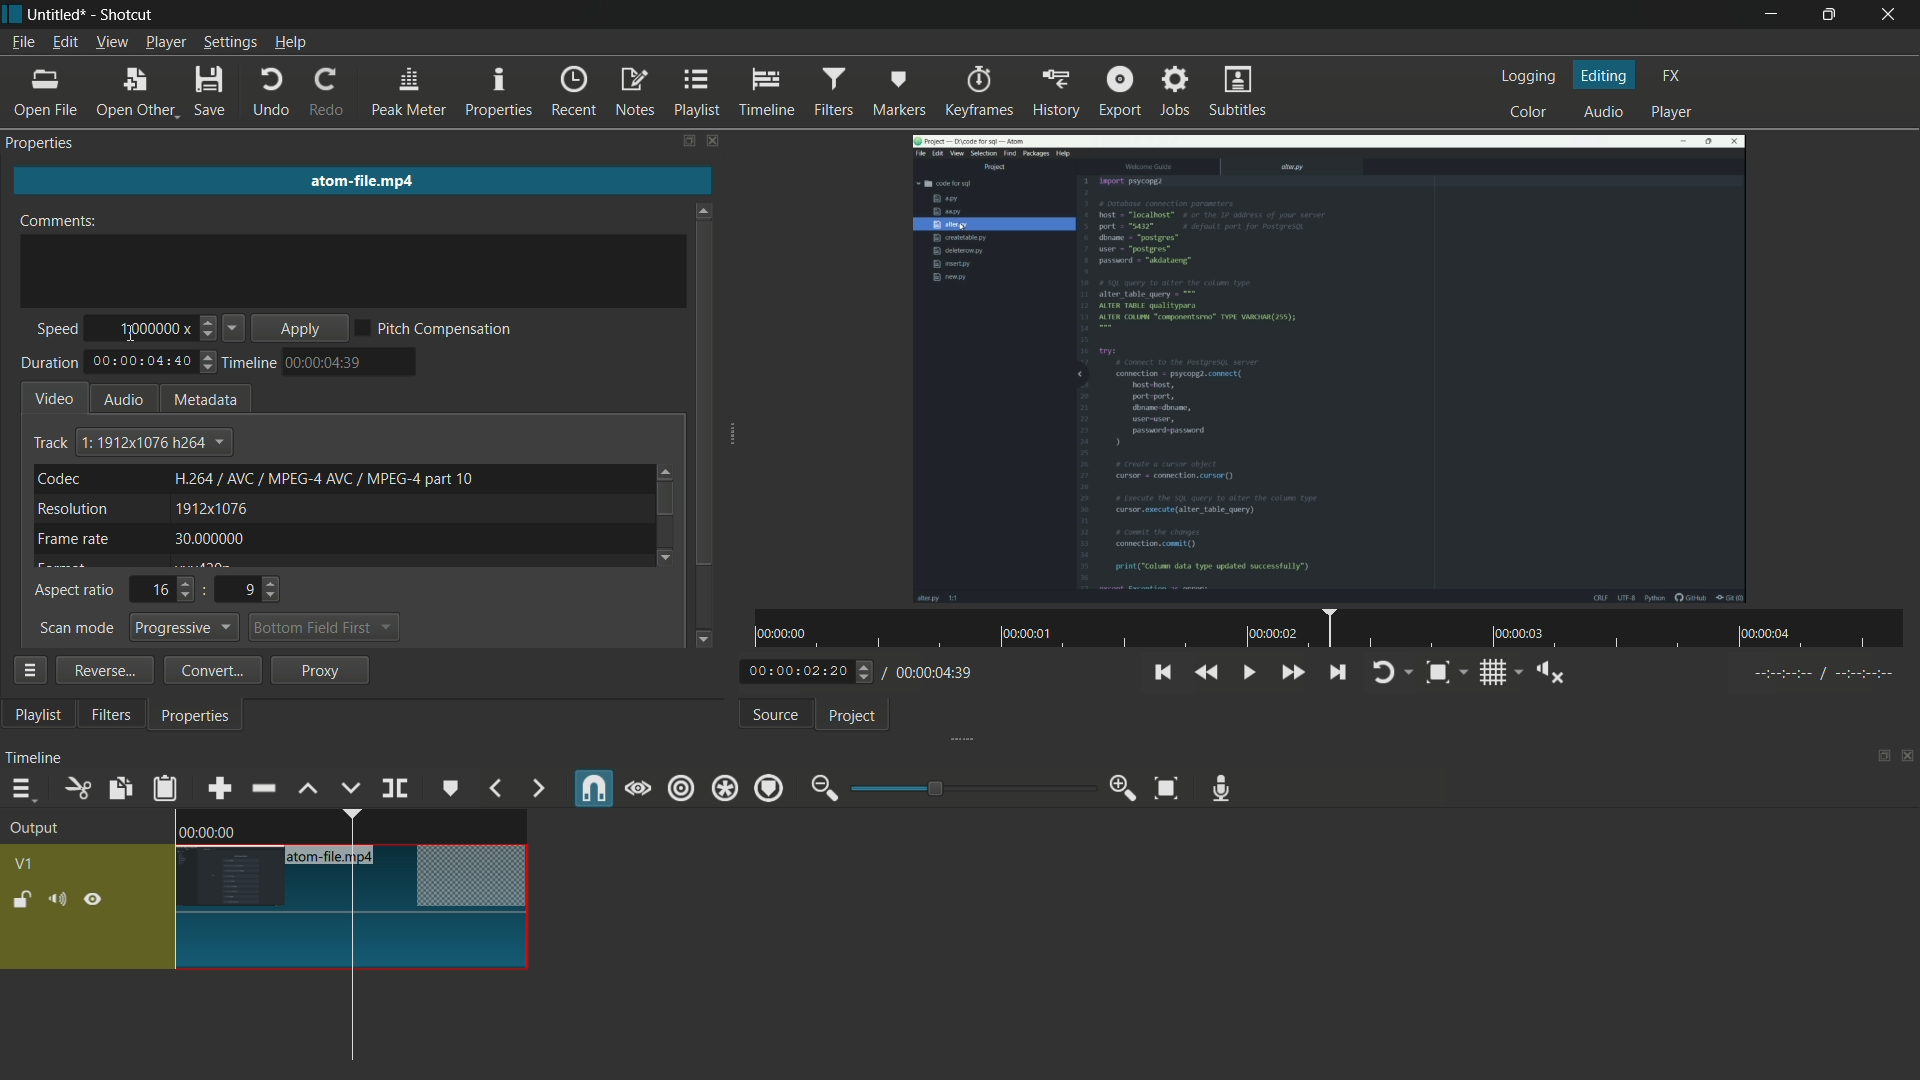 This screenshot has width=1920, height=1080. Describe the element at coordinates (1671, 76) in the screenshot. I see `fx` at that location.